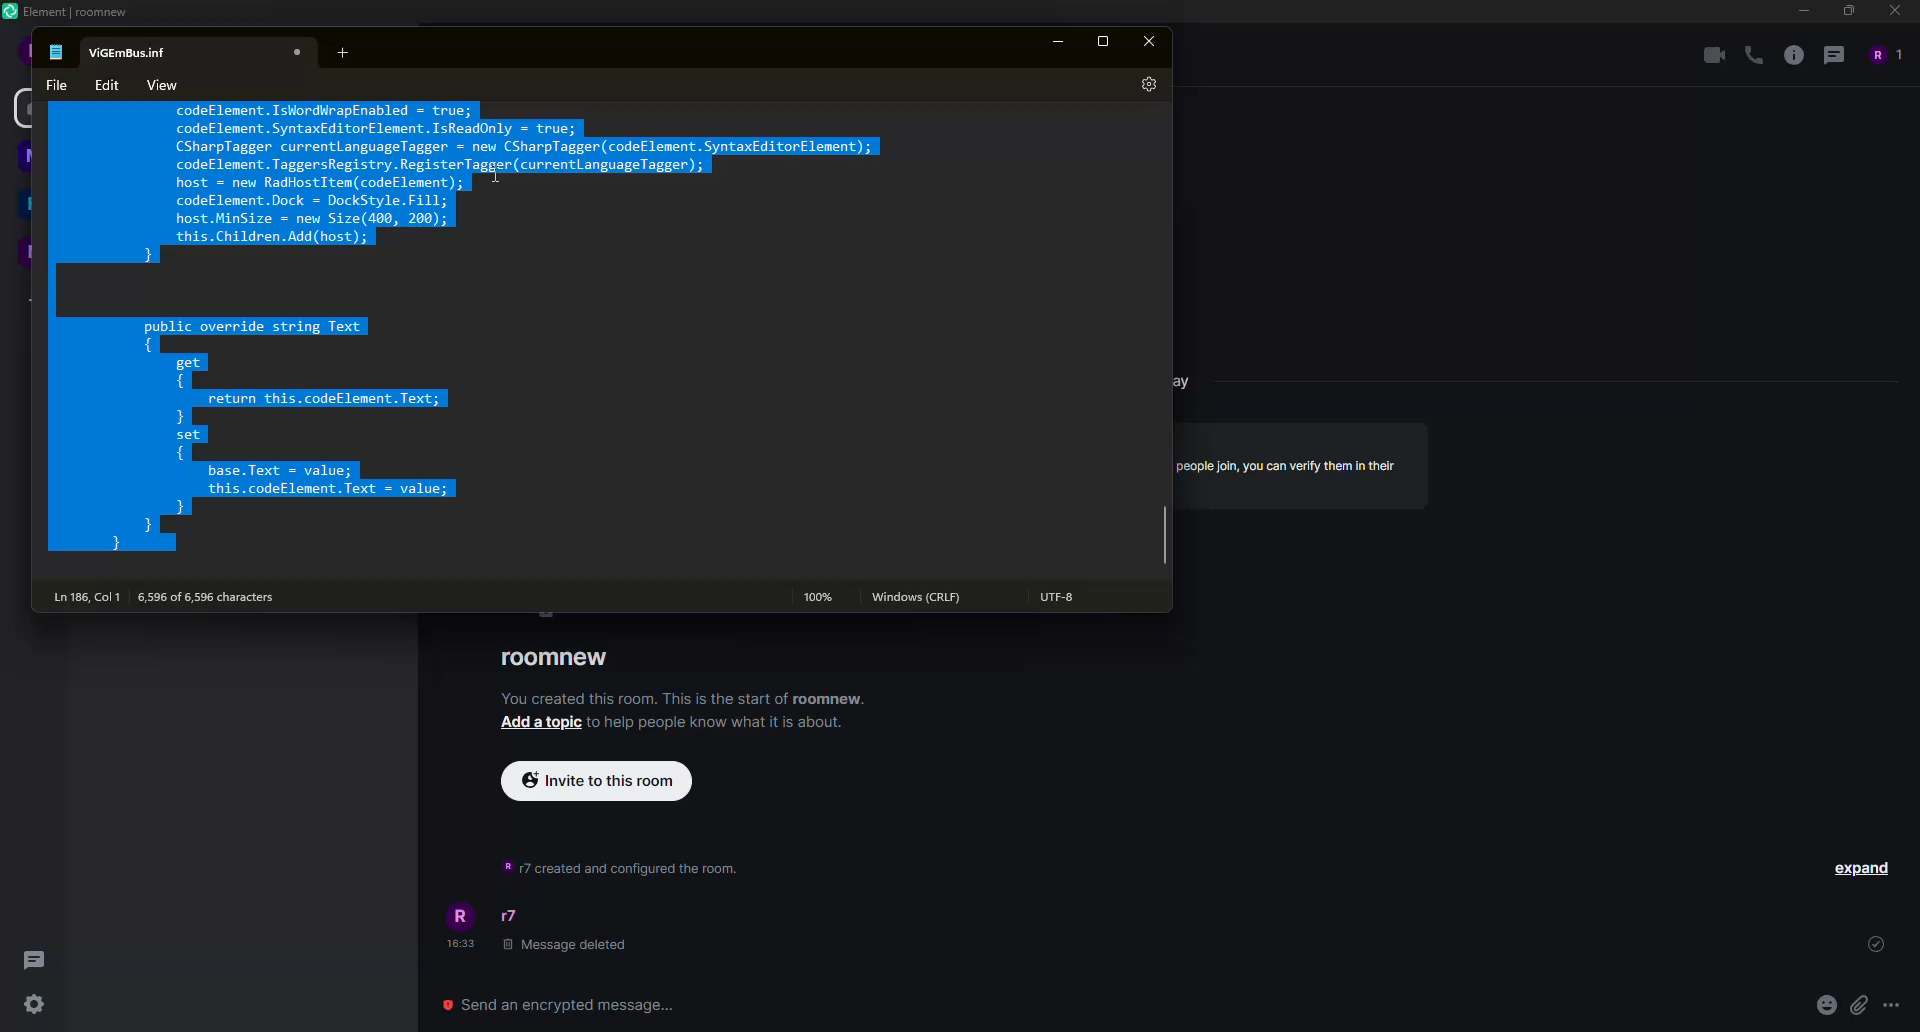 The height and width of the screenshot is (1032, 1920). What do you see at coordinates (1290, 464) in the screenshot?
I see `info` at bounding box center [1290, 464].